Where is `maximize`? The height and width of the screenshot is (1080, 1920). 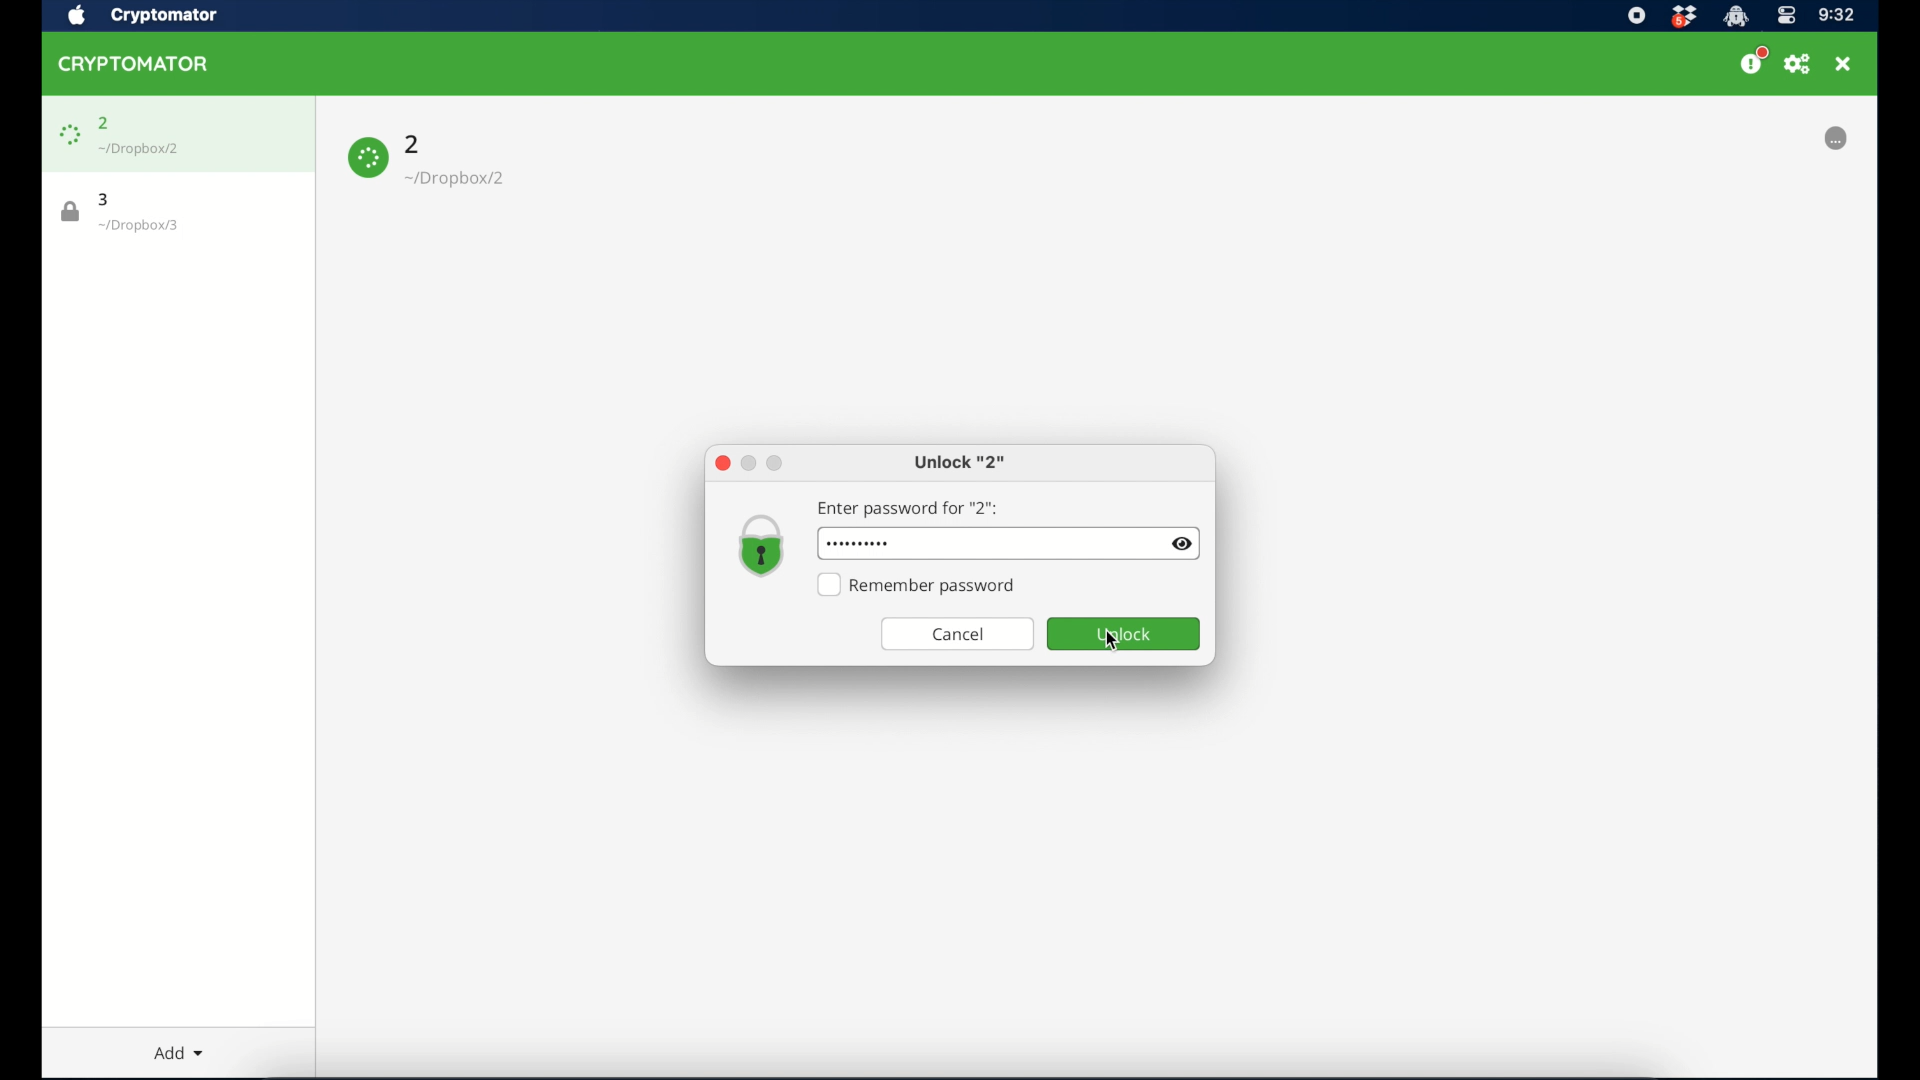 maximize is located at coordinates (775, 464).